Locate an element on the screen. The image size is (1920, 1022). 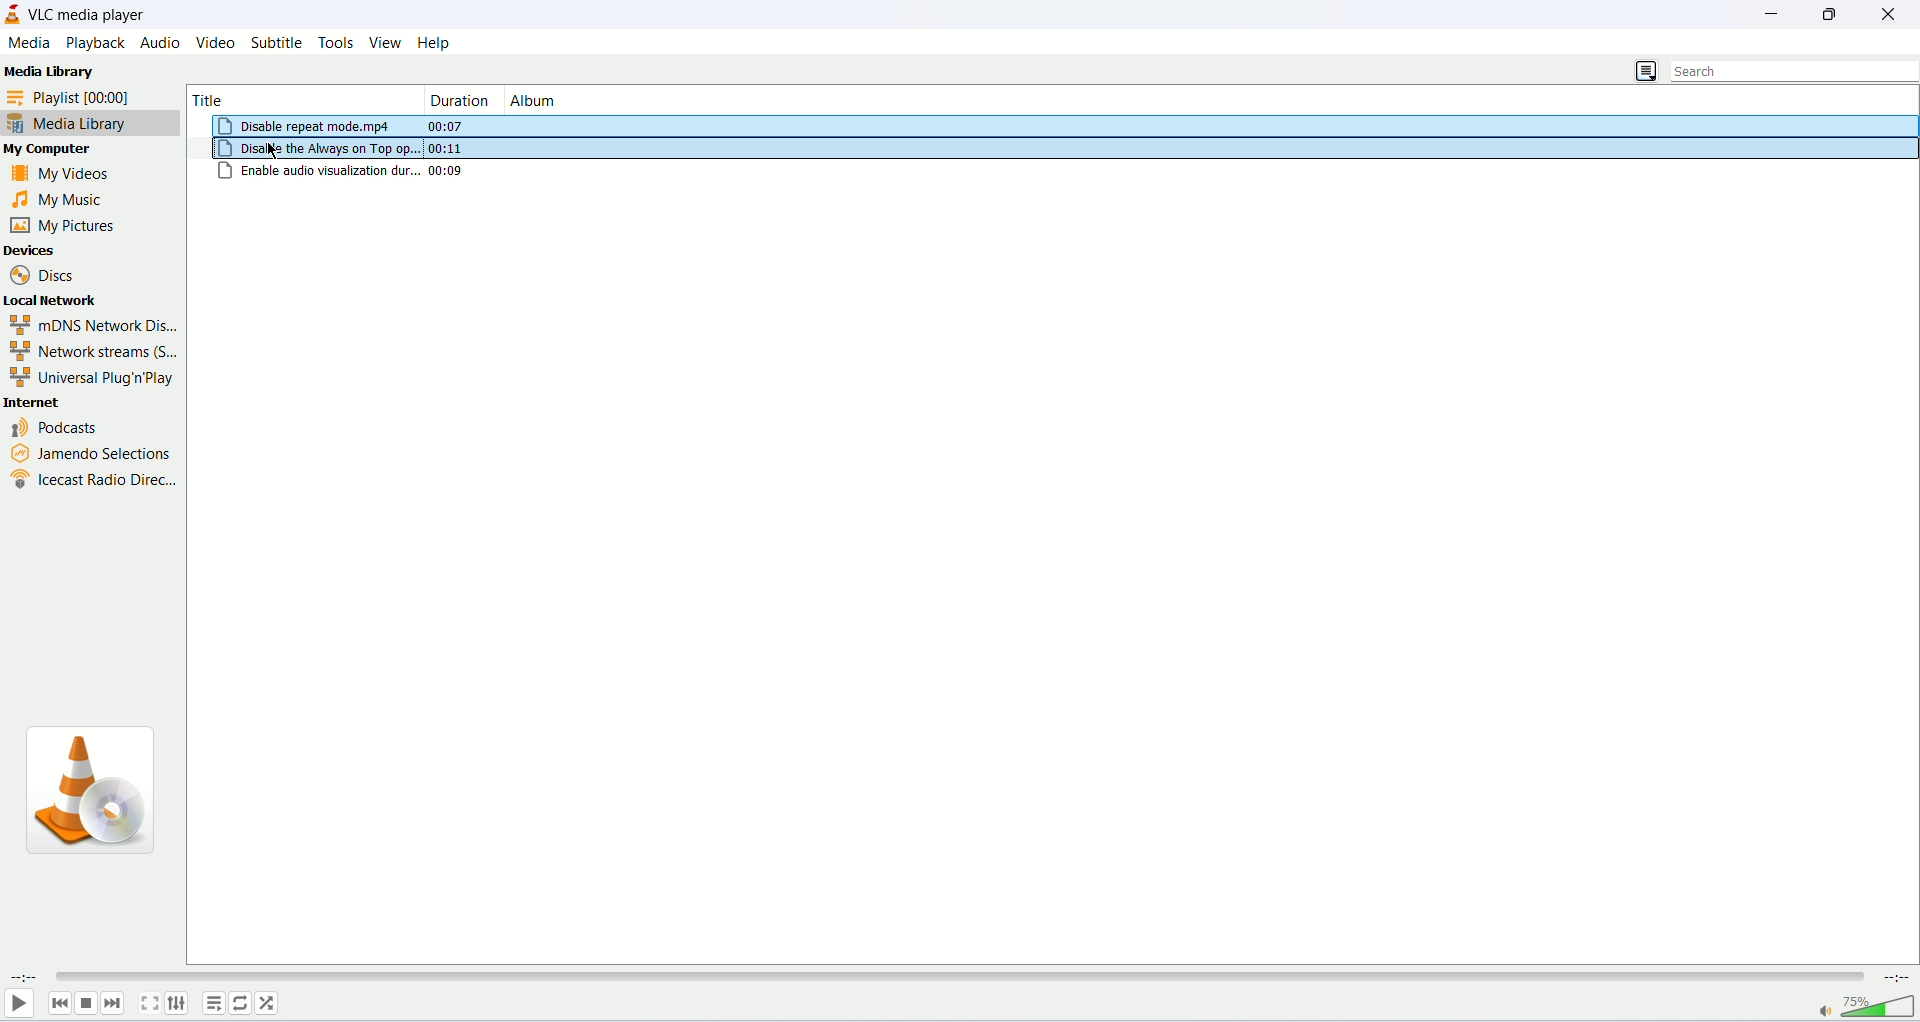
play is located at coordinates (17, 1004).